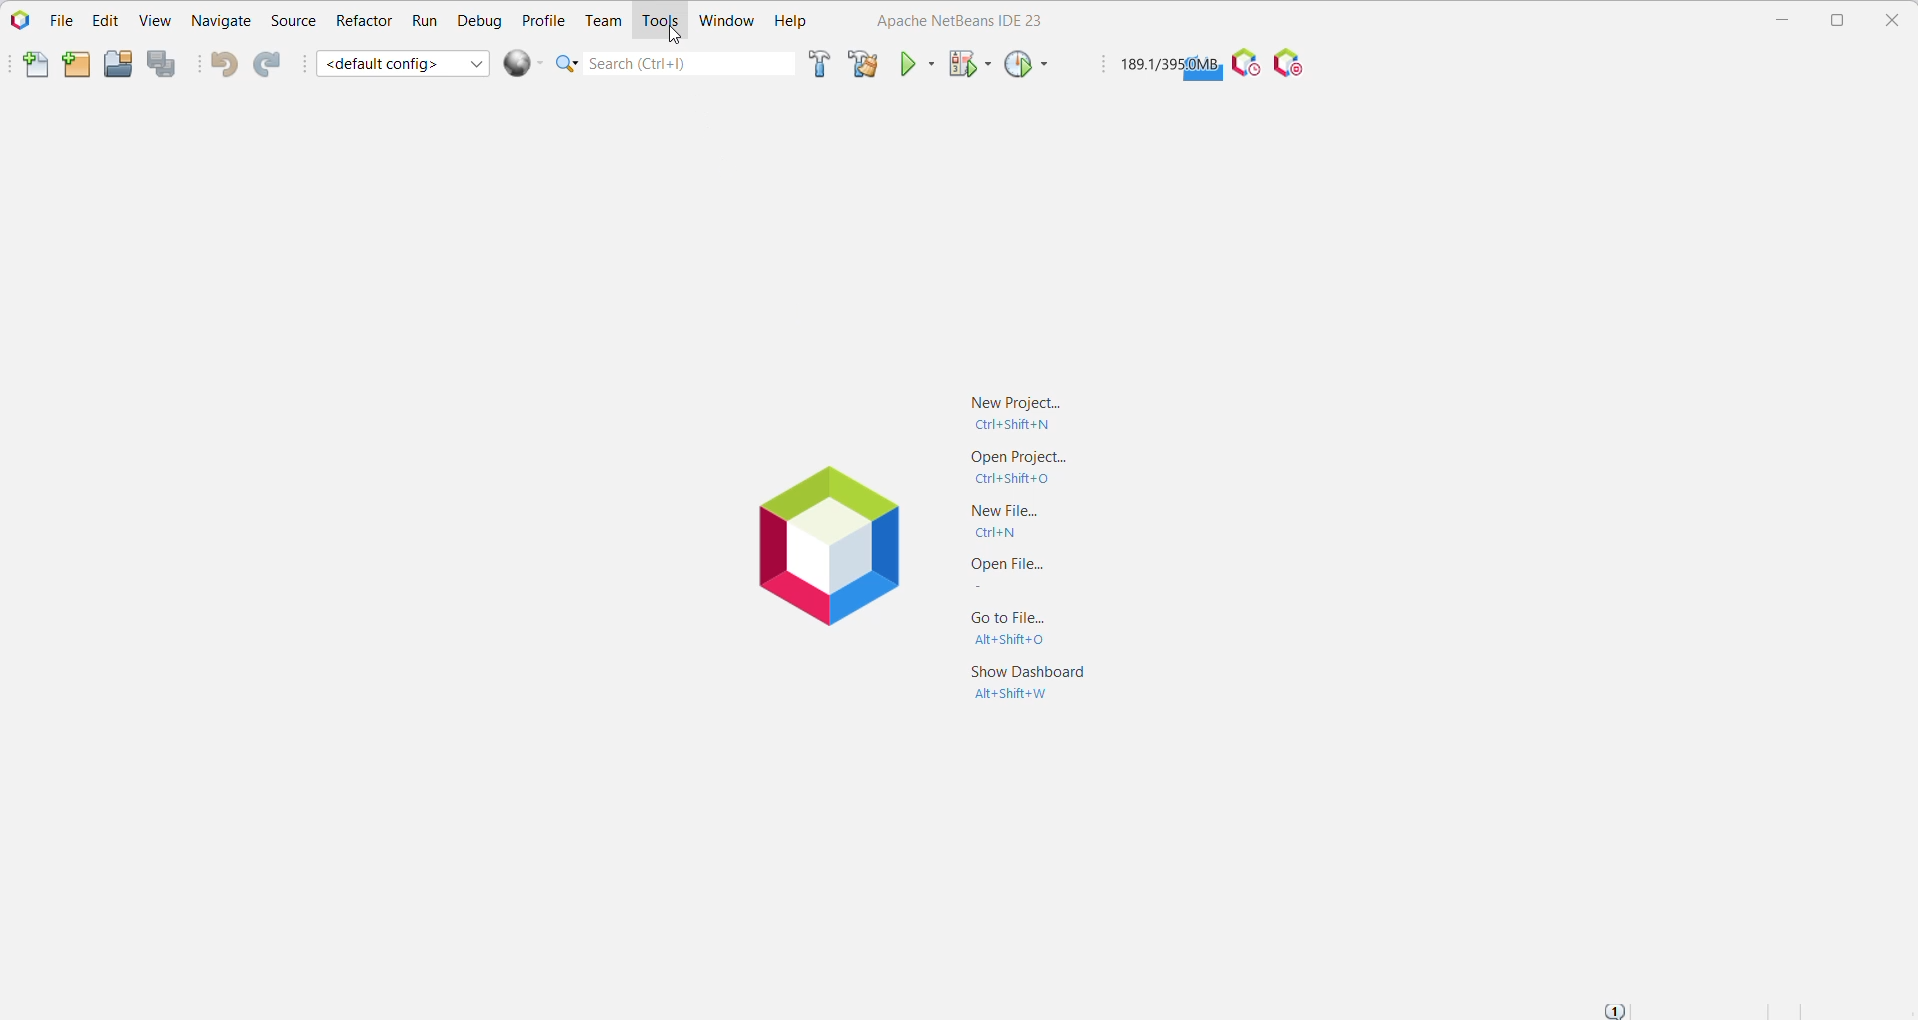 Image resolution: width=1918 pixels, height=1020 pixels. What do you see at coordinates (221, 65) in the screenshot?
I see `Undo` at bounding box center [221, 65].